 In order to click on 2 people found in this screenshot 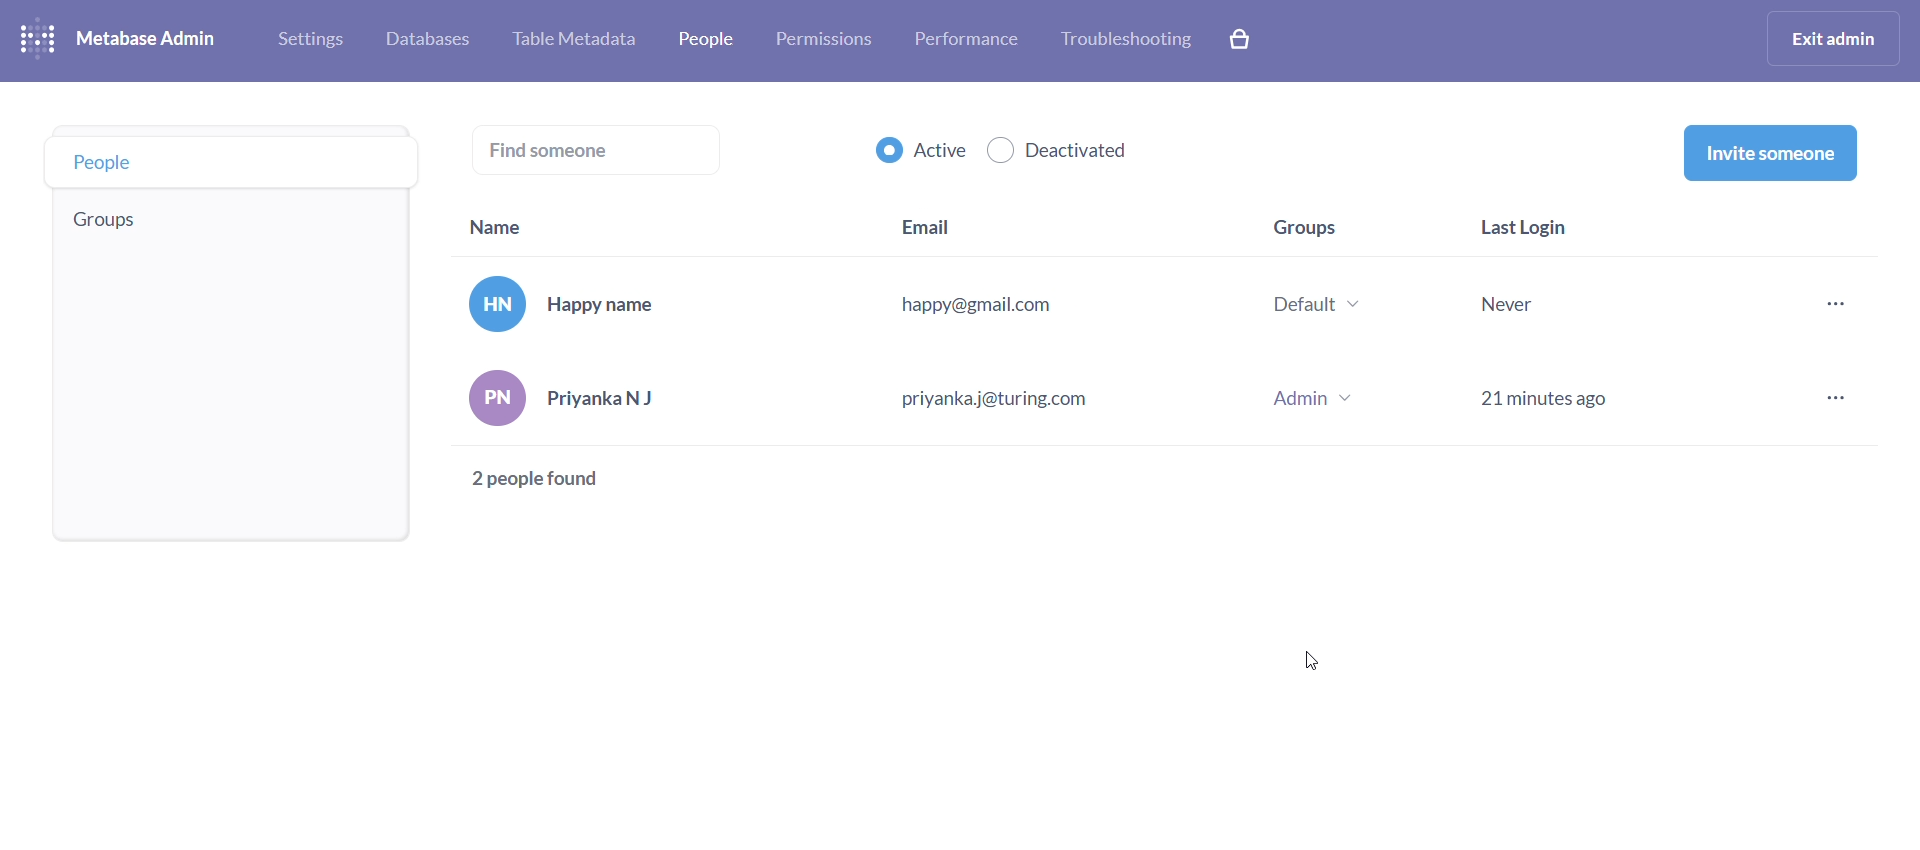, I will do `click(540, 480)`.